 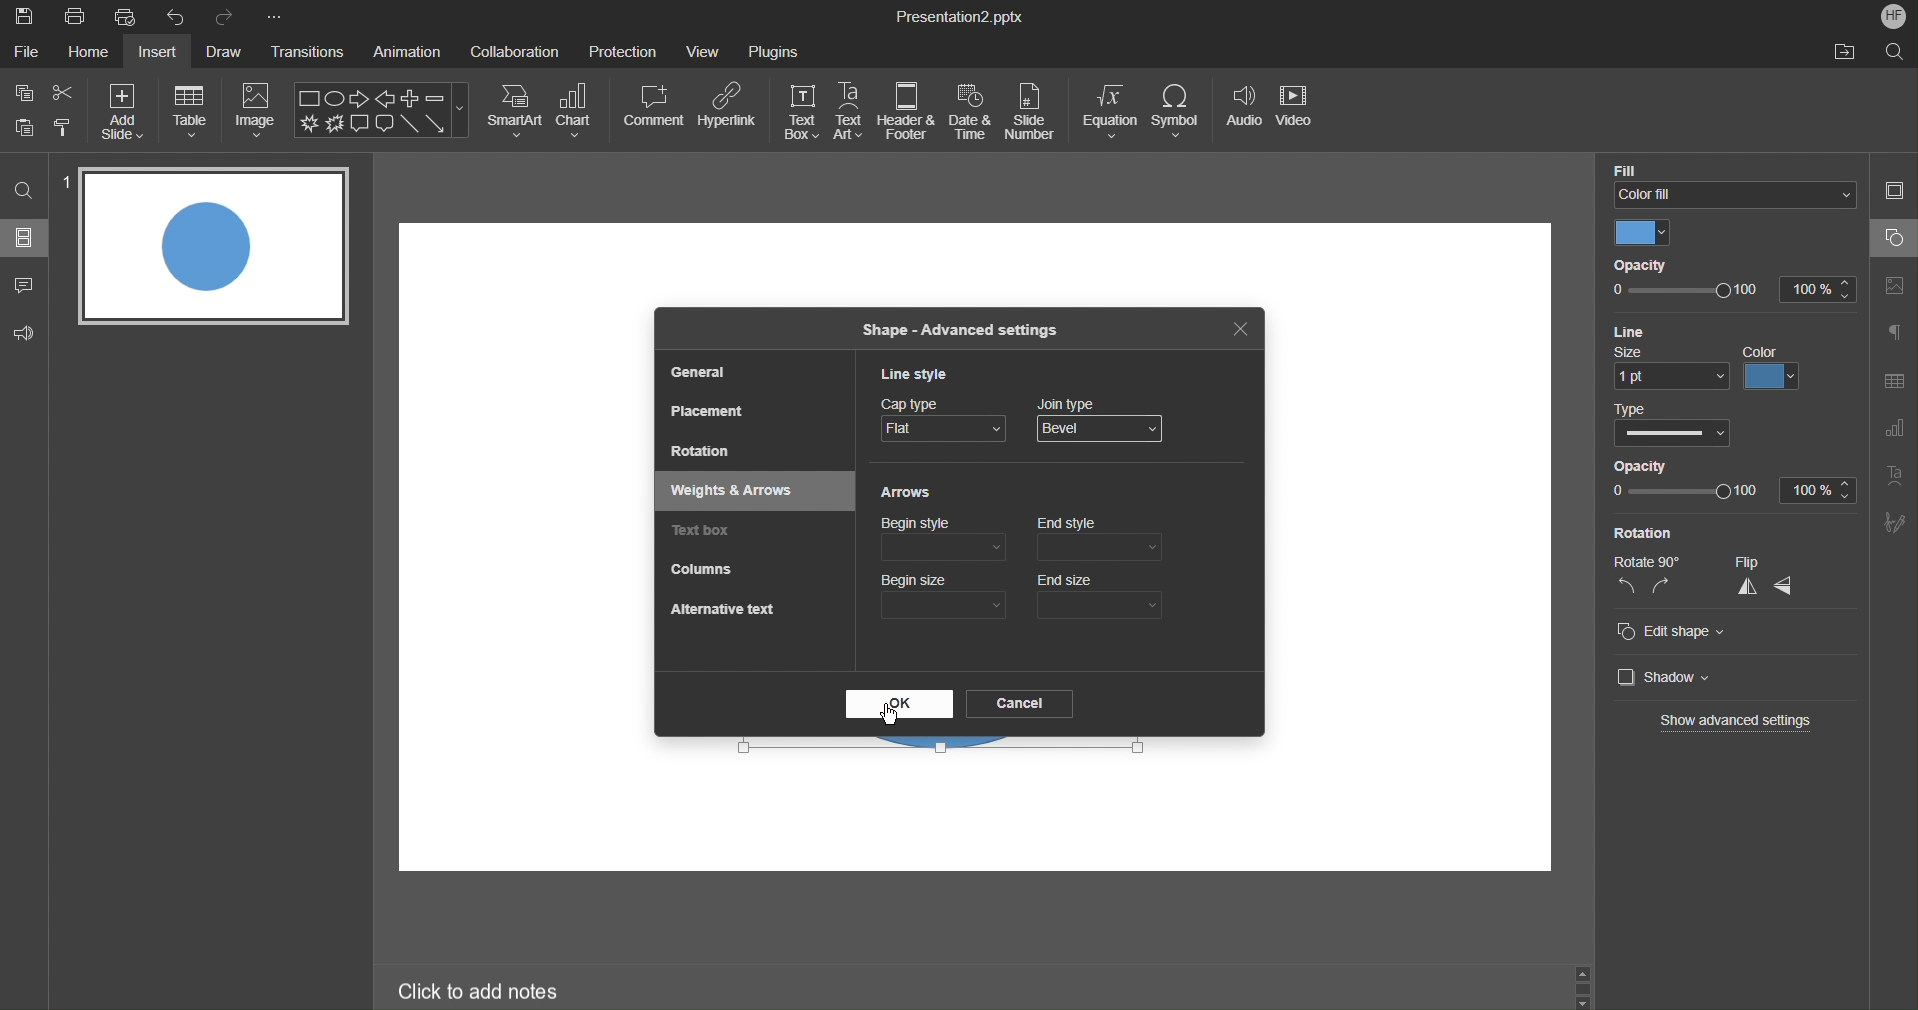 I want to click on Presentation2, so click(x=958, y=19).